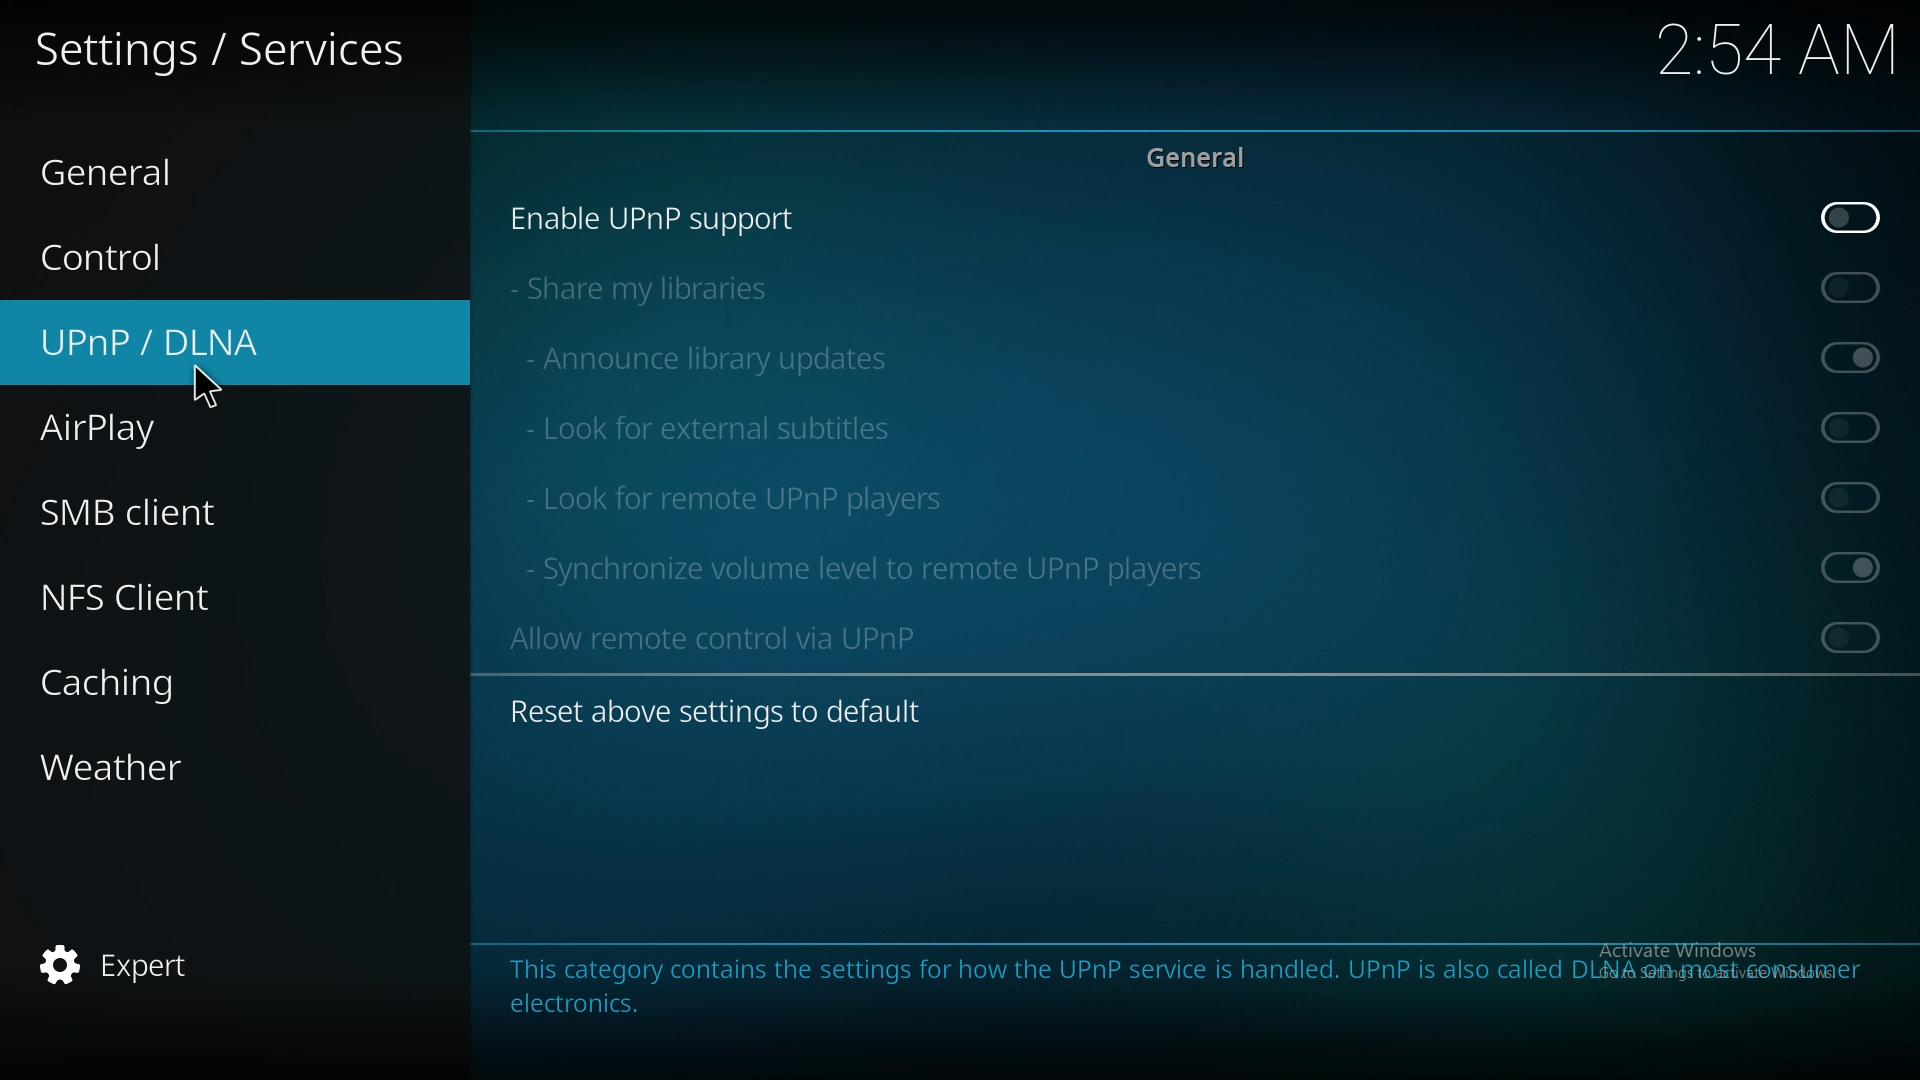 The height and width of the screenshot is (1080, 1920). Describe the element at coordinates (222, 55) in the screenshot. I see `services` at that location.